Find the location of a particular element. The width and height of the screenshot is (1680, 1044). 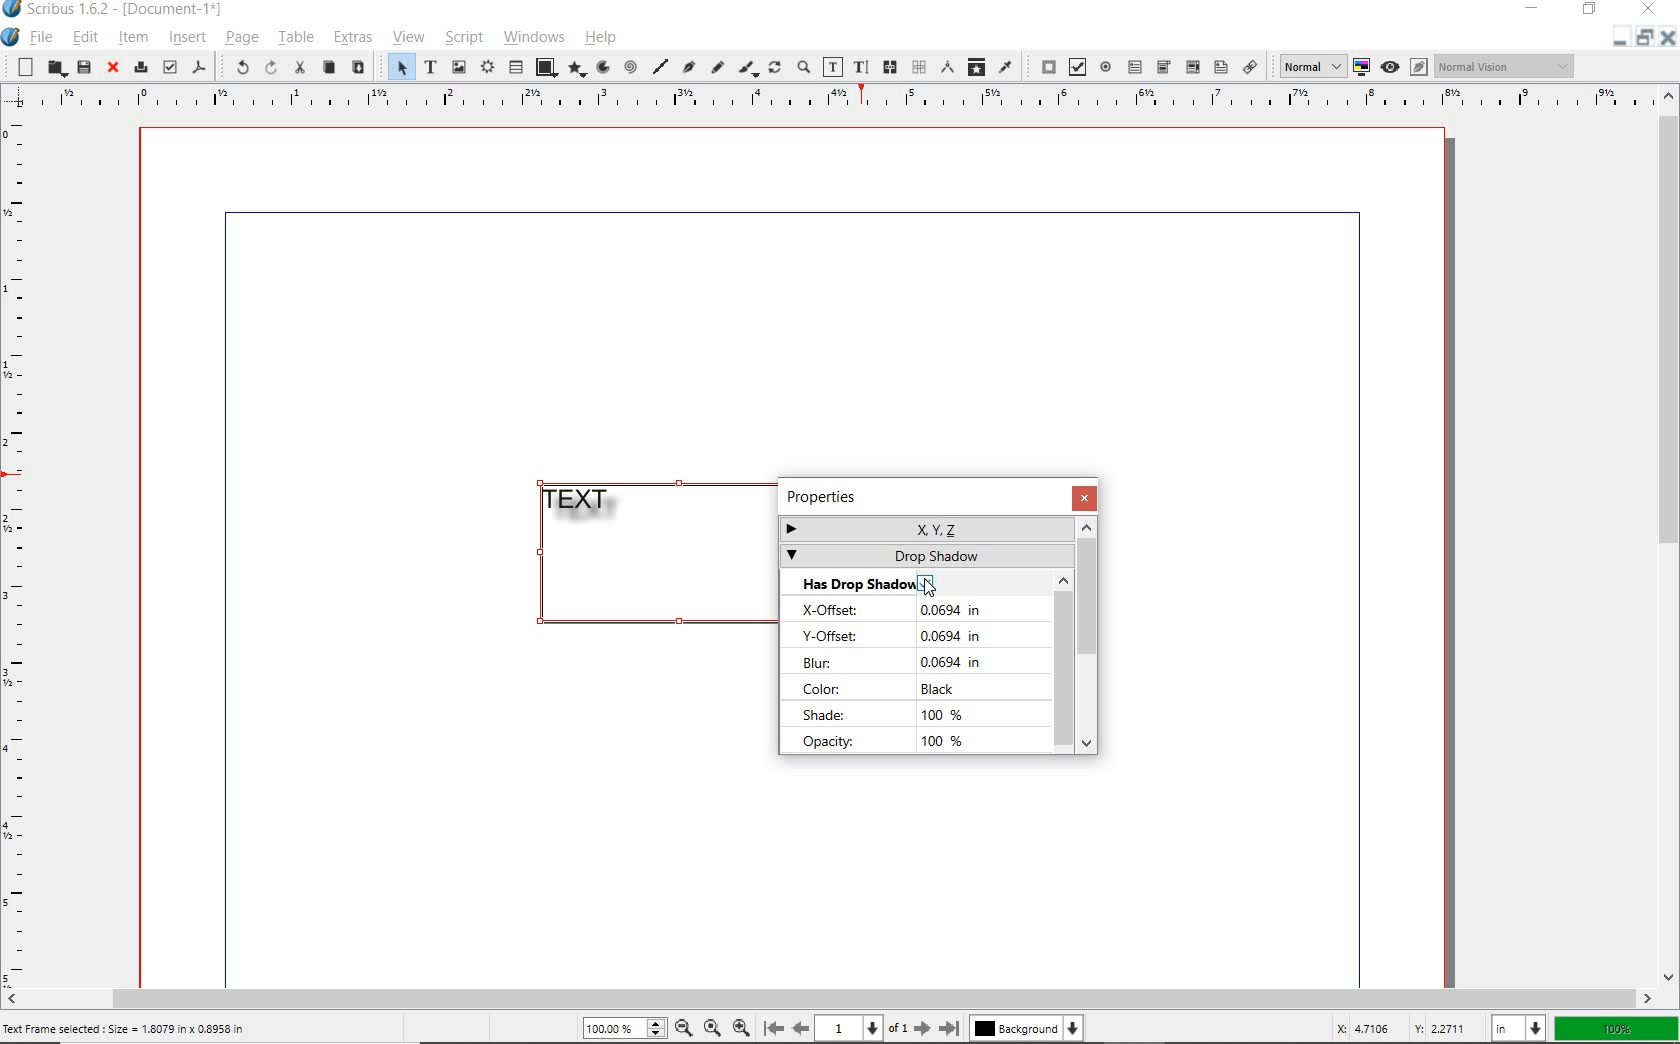

scrollbar is located at coordinates (1088, 634).